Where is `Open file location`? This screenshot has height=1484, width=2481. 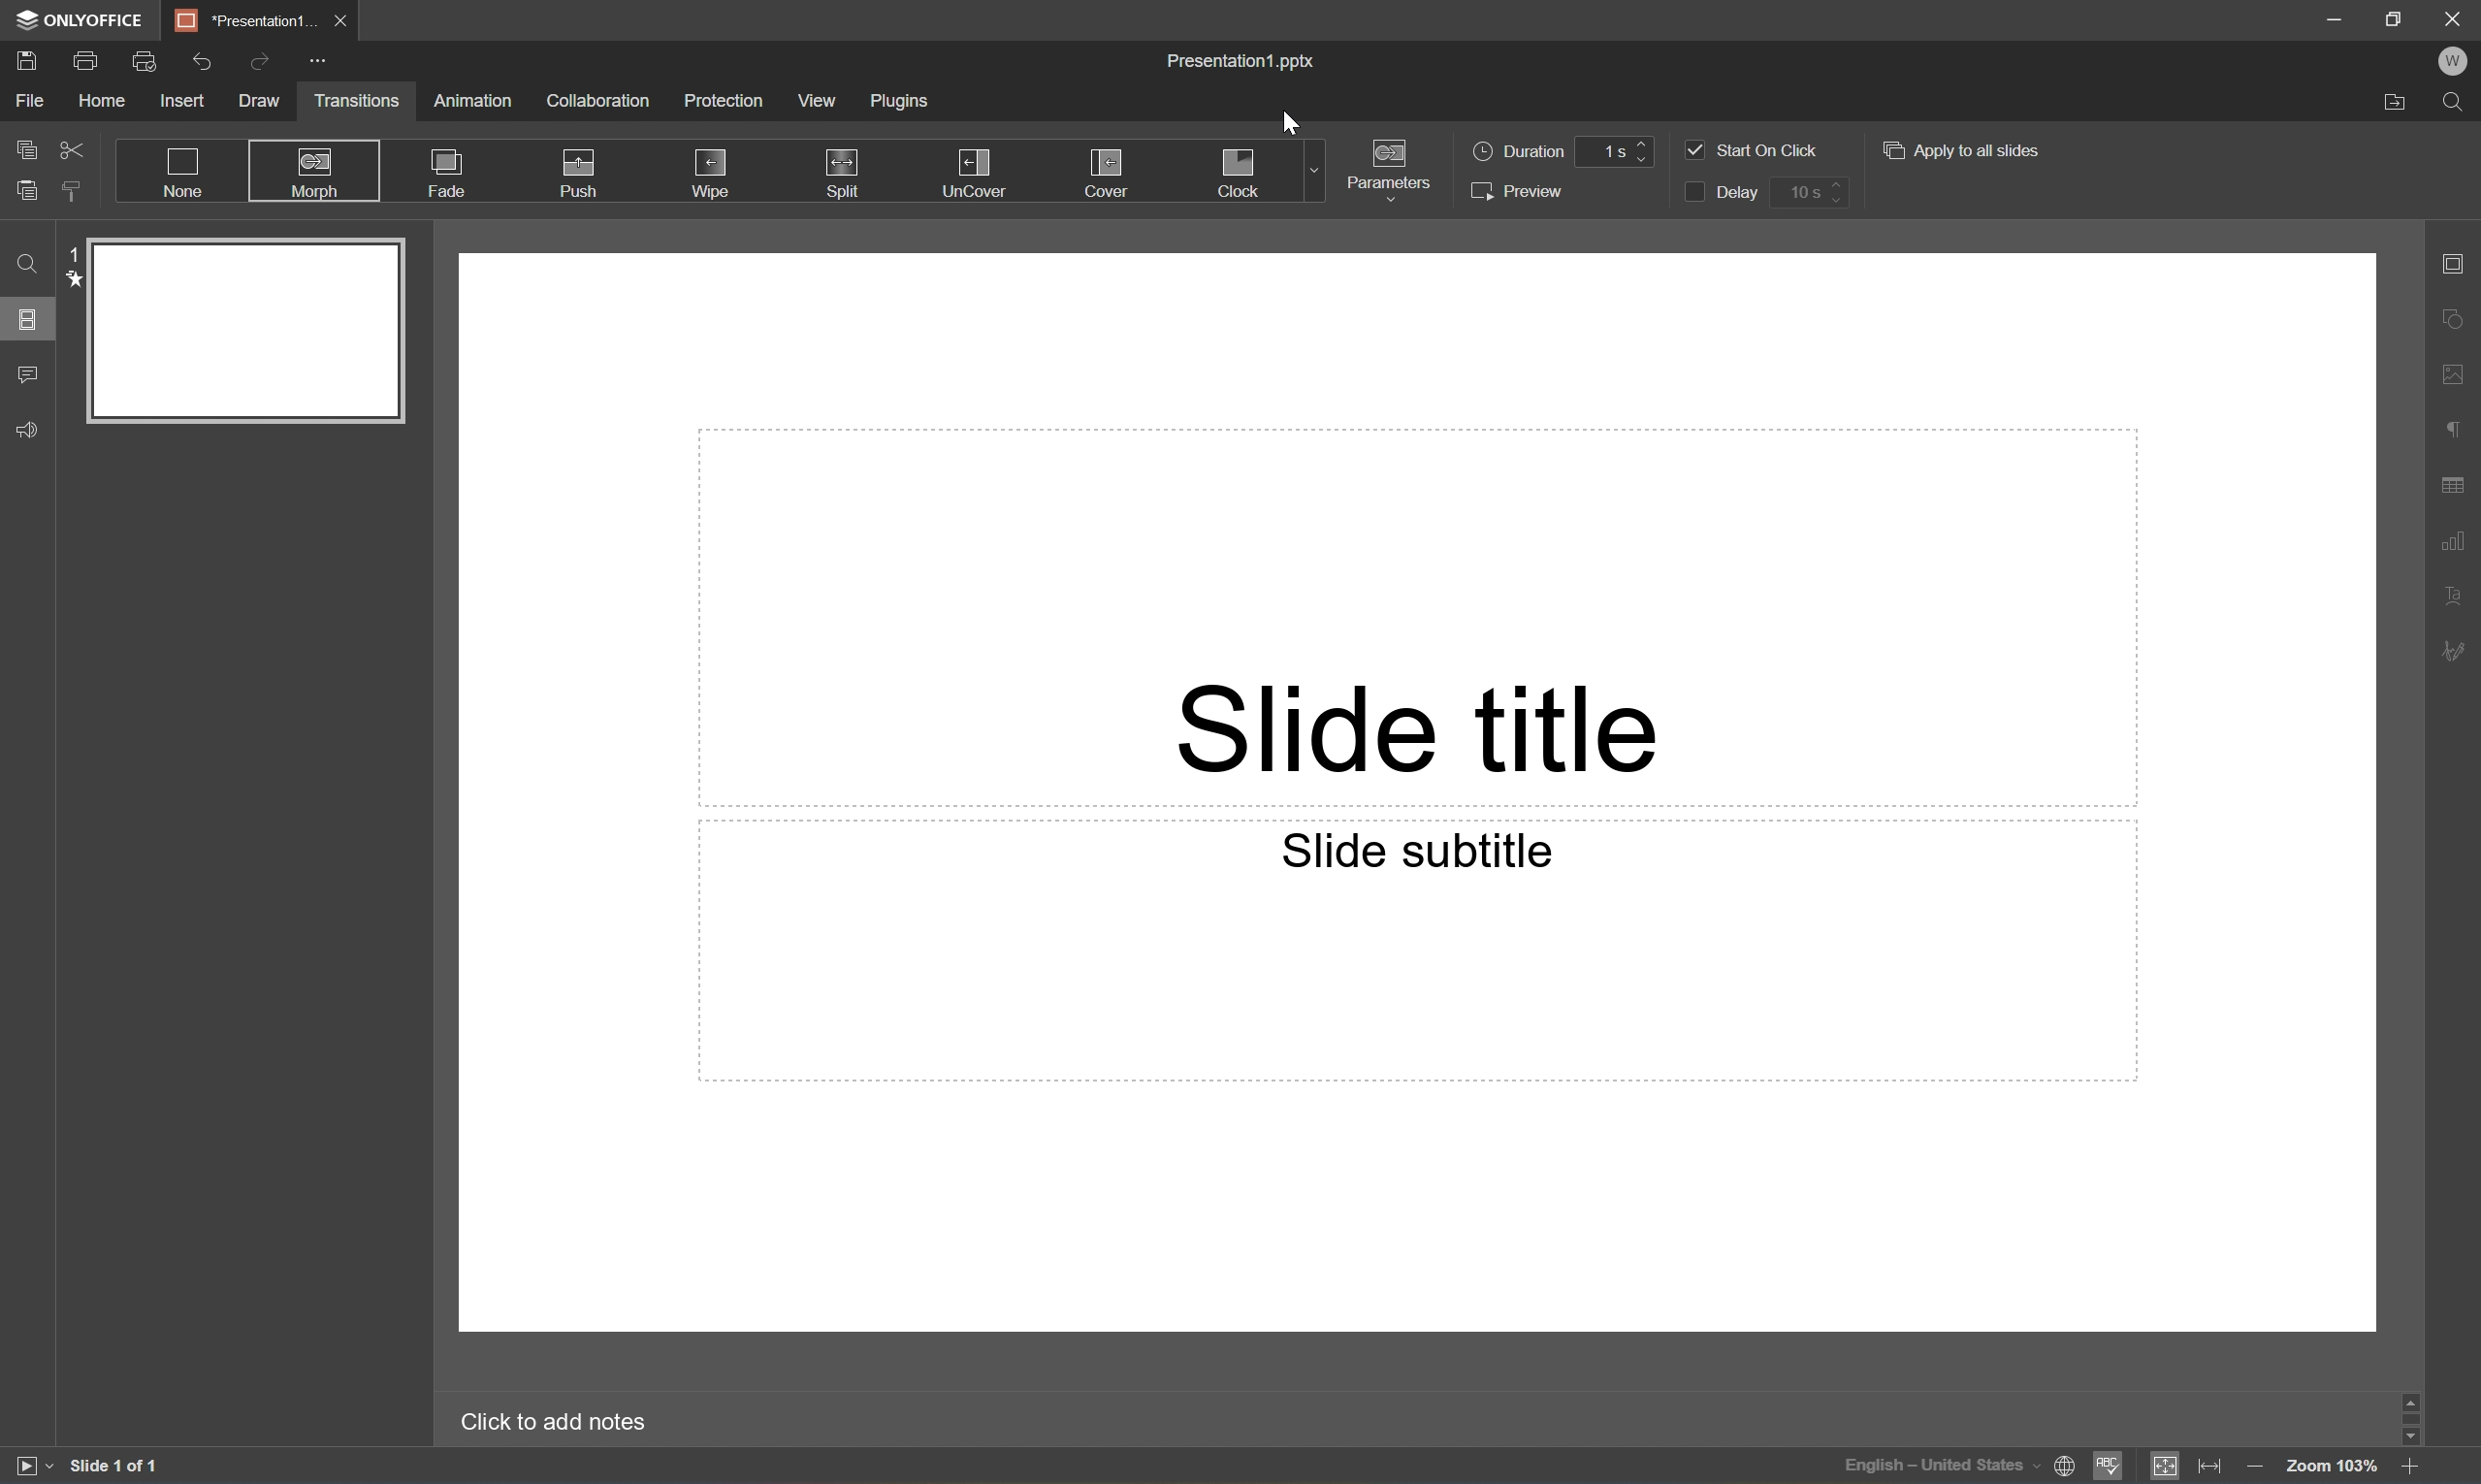 Open file location is located at coordinates (2396, 103).